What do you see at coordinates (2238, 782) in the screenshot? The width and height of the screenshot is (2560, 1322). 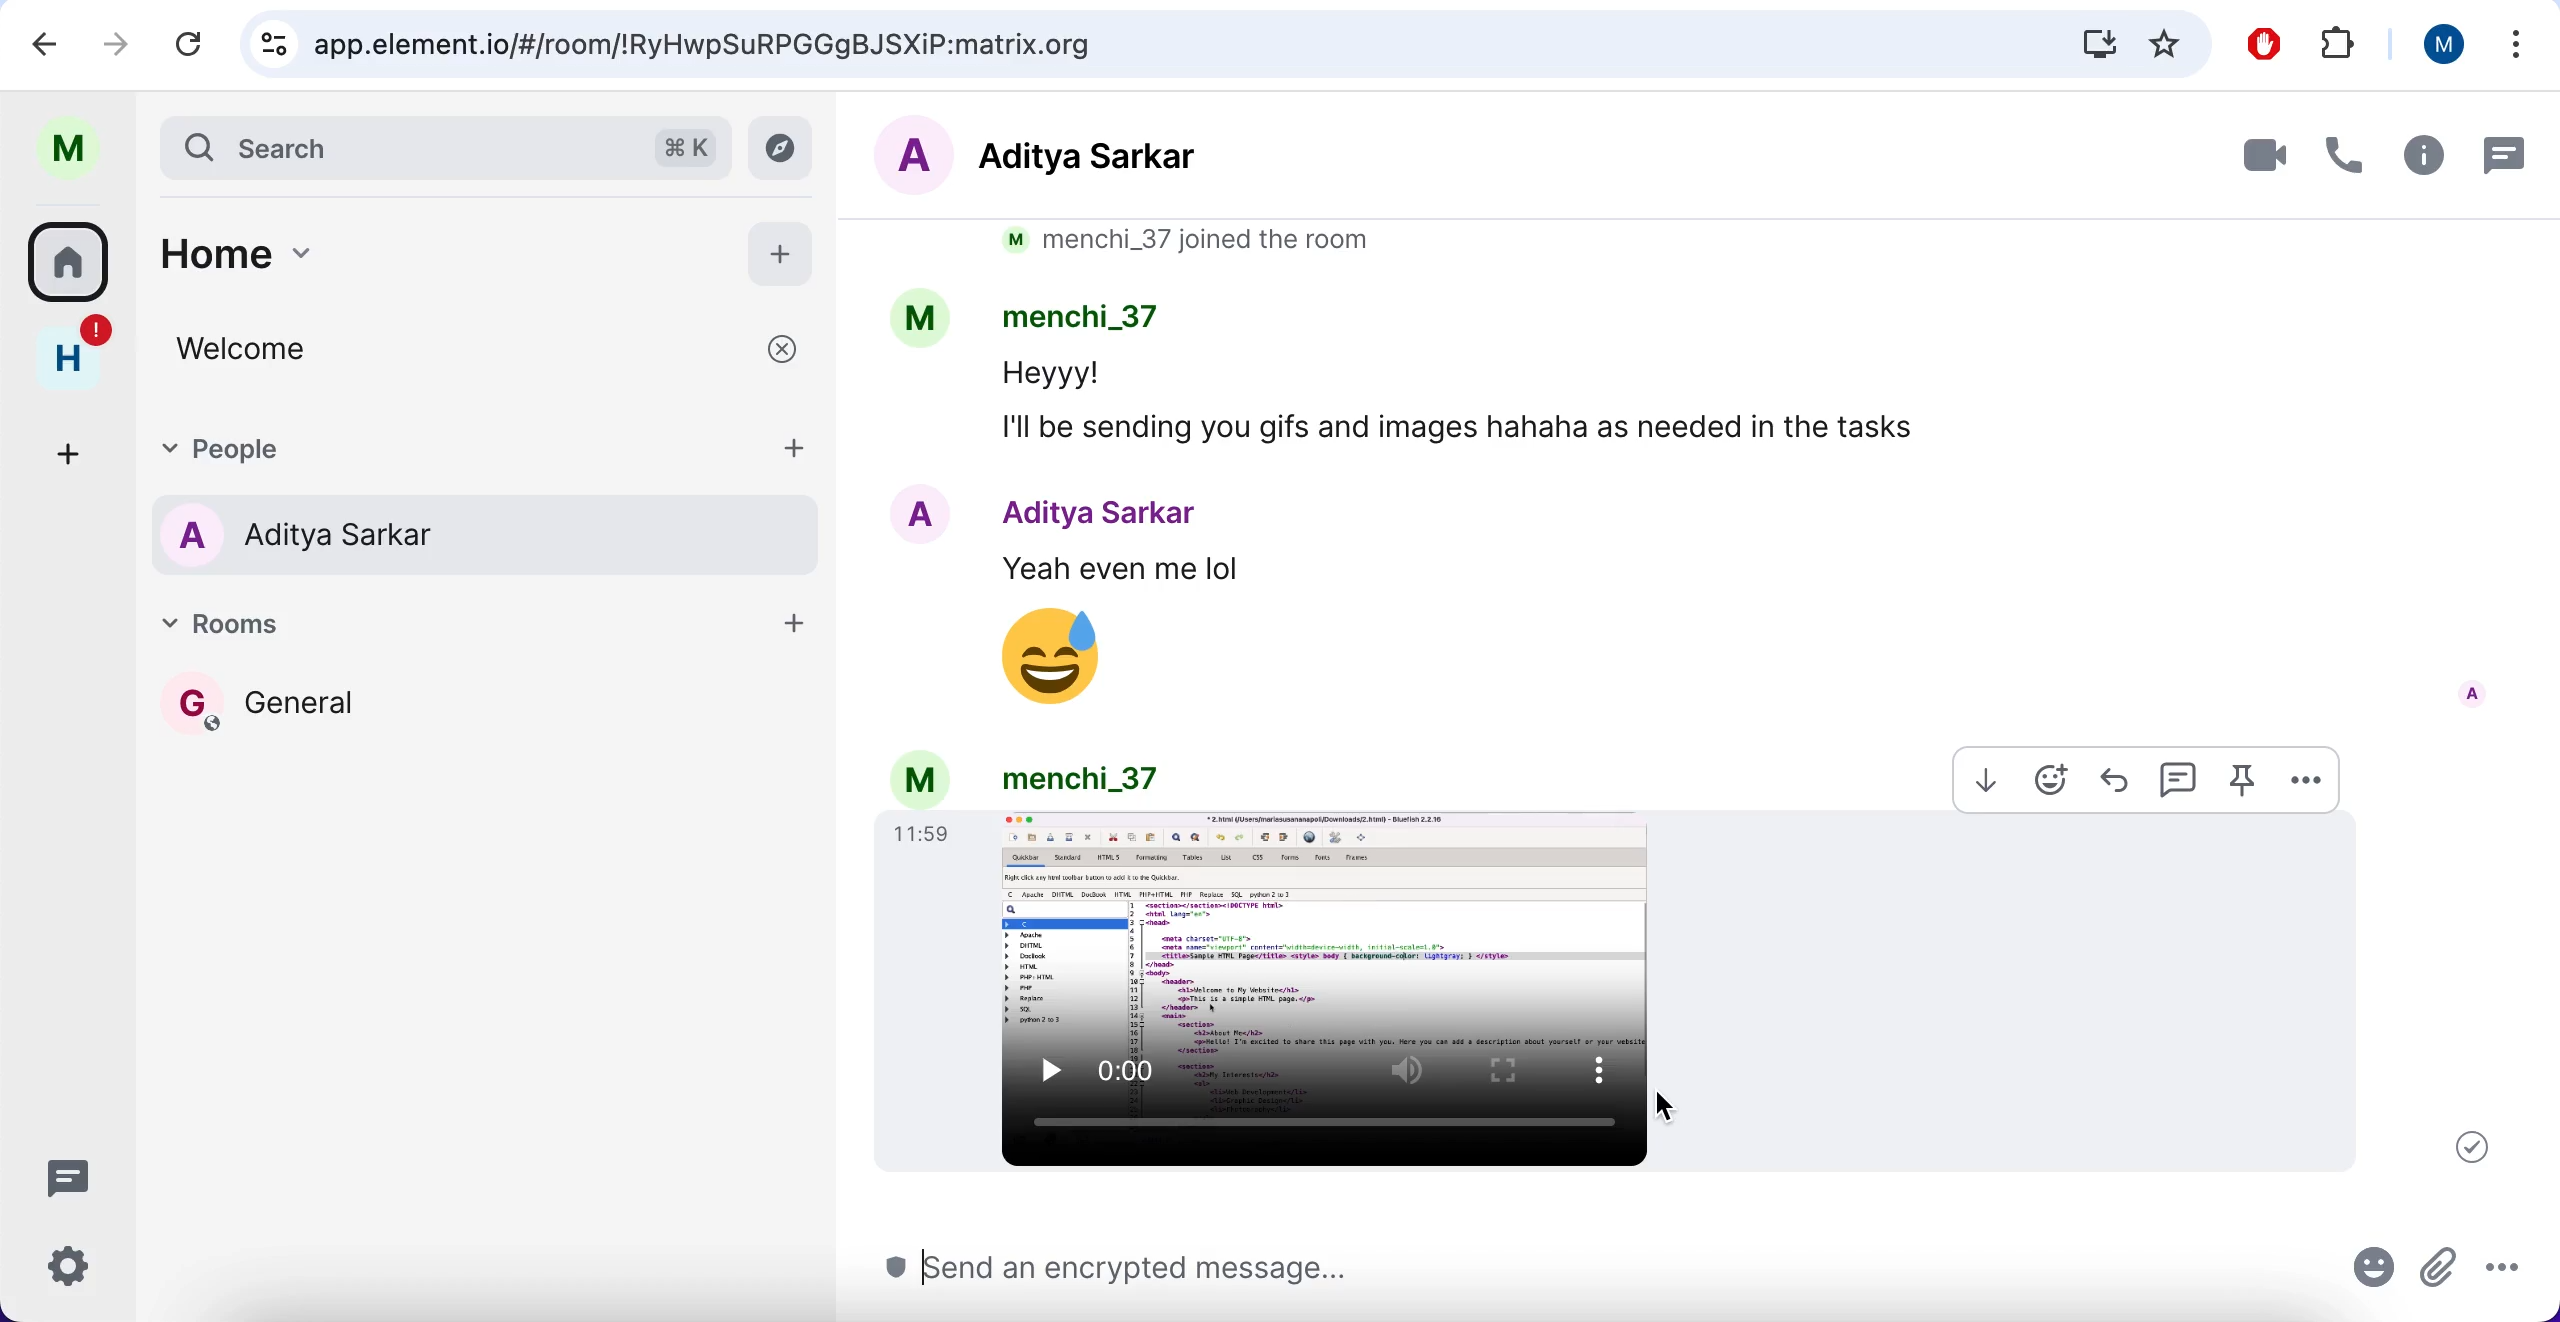 I see `pin` at bounding box center [2238, 782].